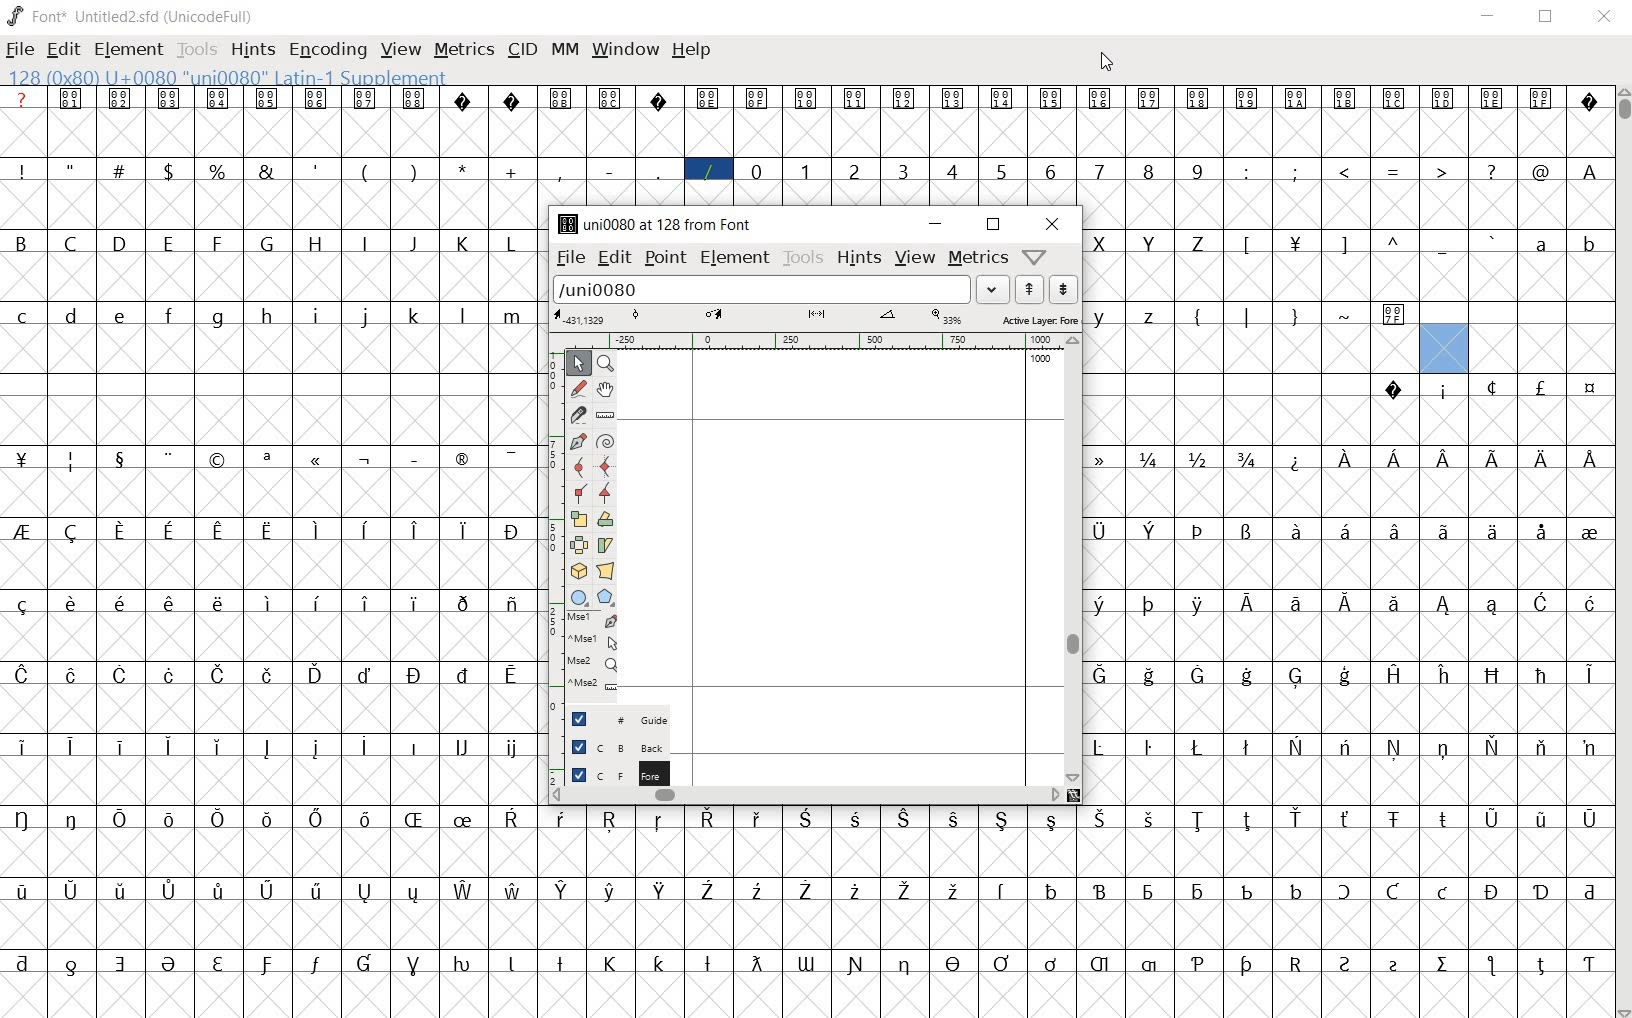 Image resolution: width=1632 pixels, height=1018 pixels. What do you see at coordinates (217, 243) in the screenshot?
I see `glyph` at bounding box center [217, 243].